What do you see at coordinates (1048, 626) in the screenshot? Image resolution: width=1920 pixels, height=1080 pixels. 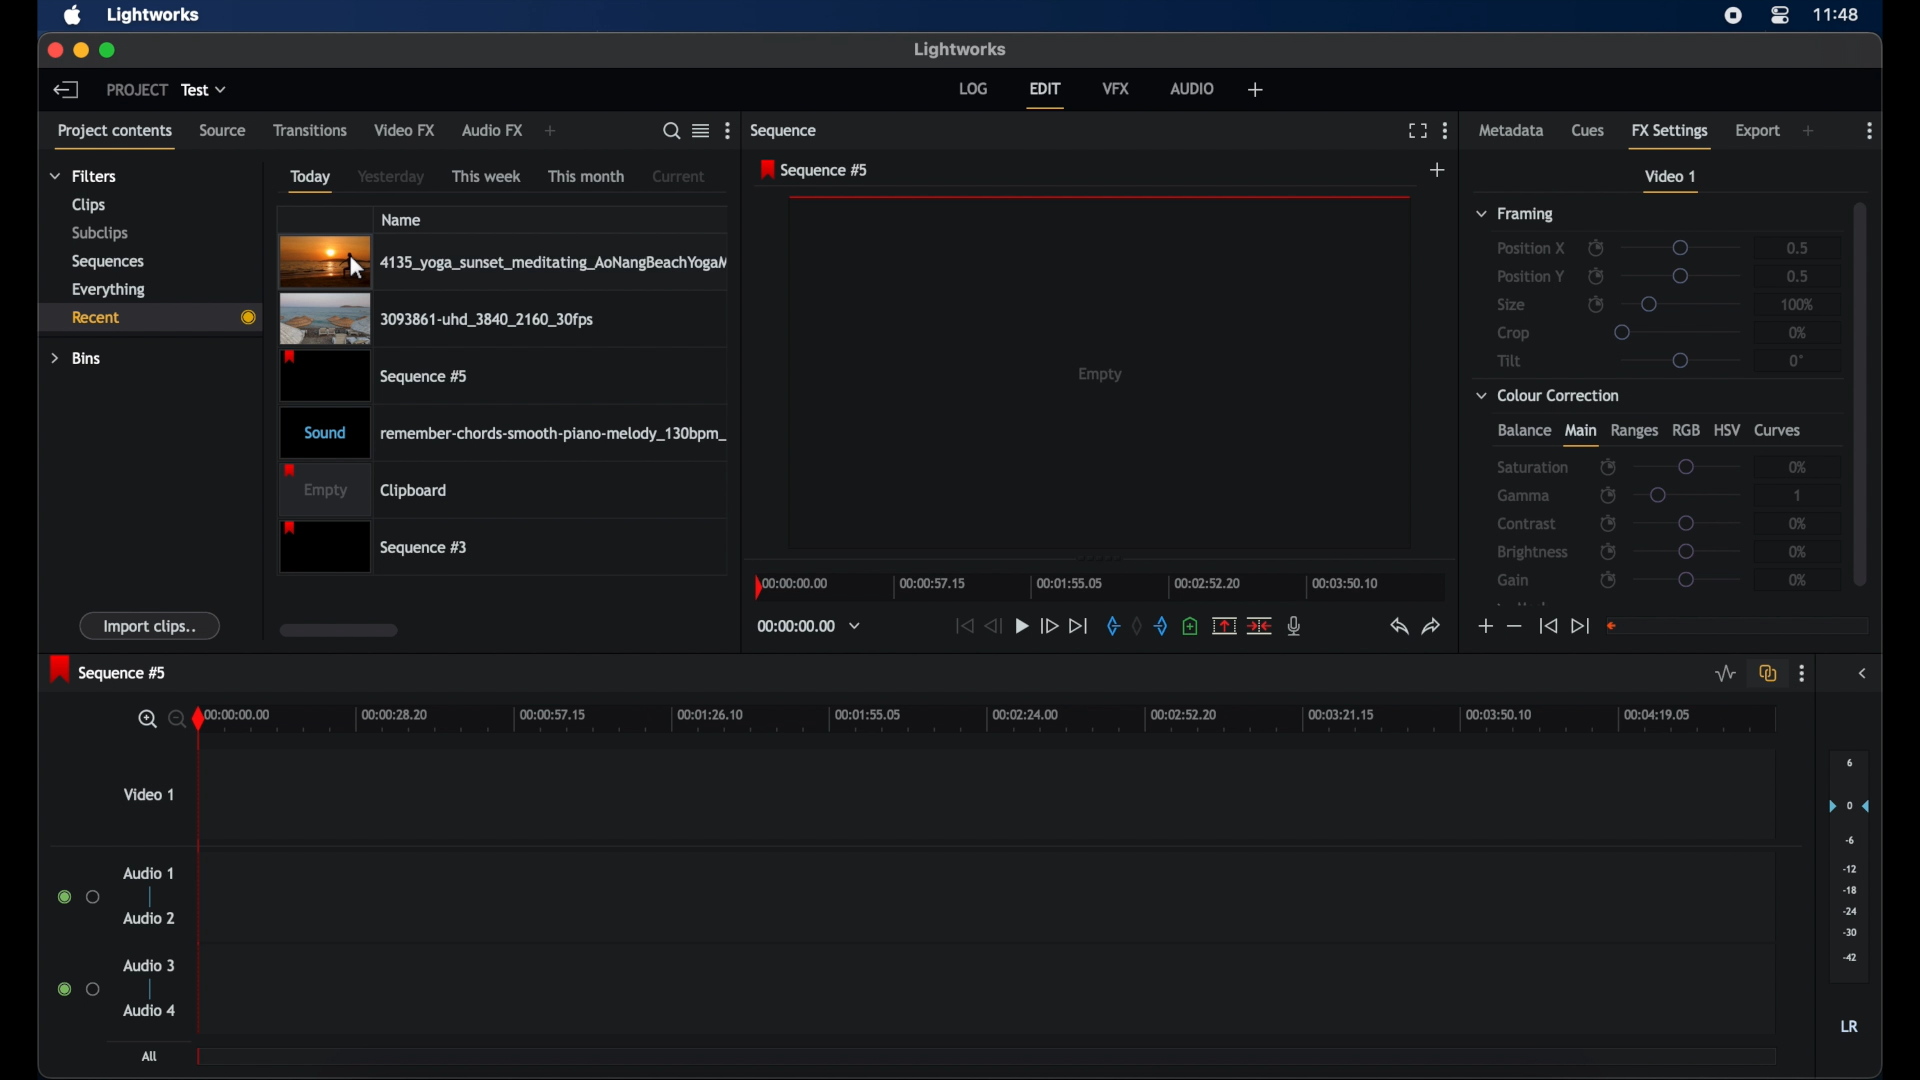 I see `fast forward` at bounding box center [1048, 626].